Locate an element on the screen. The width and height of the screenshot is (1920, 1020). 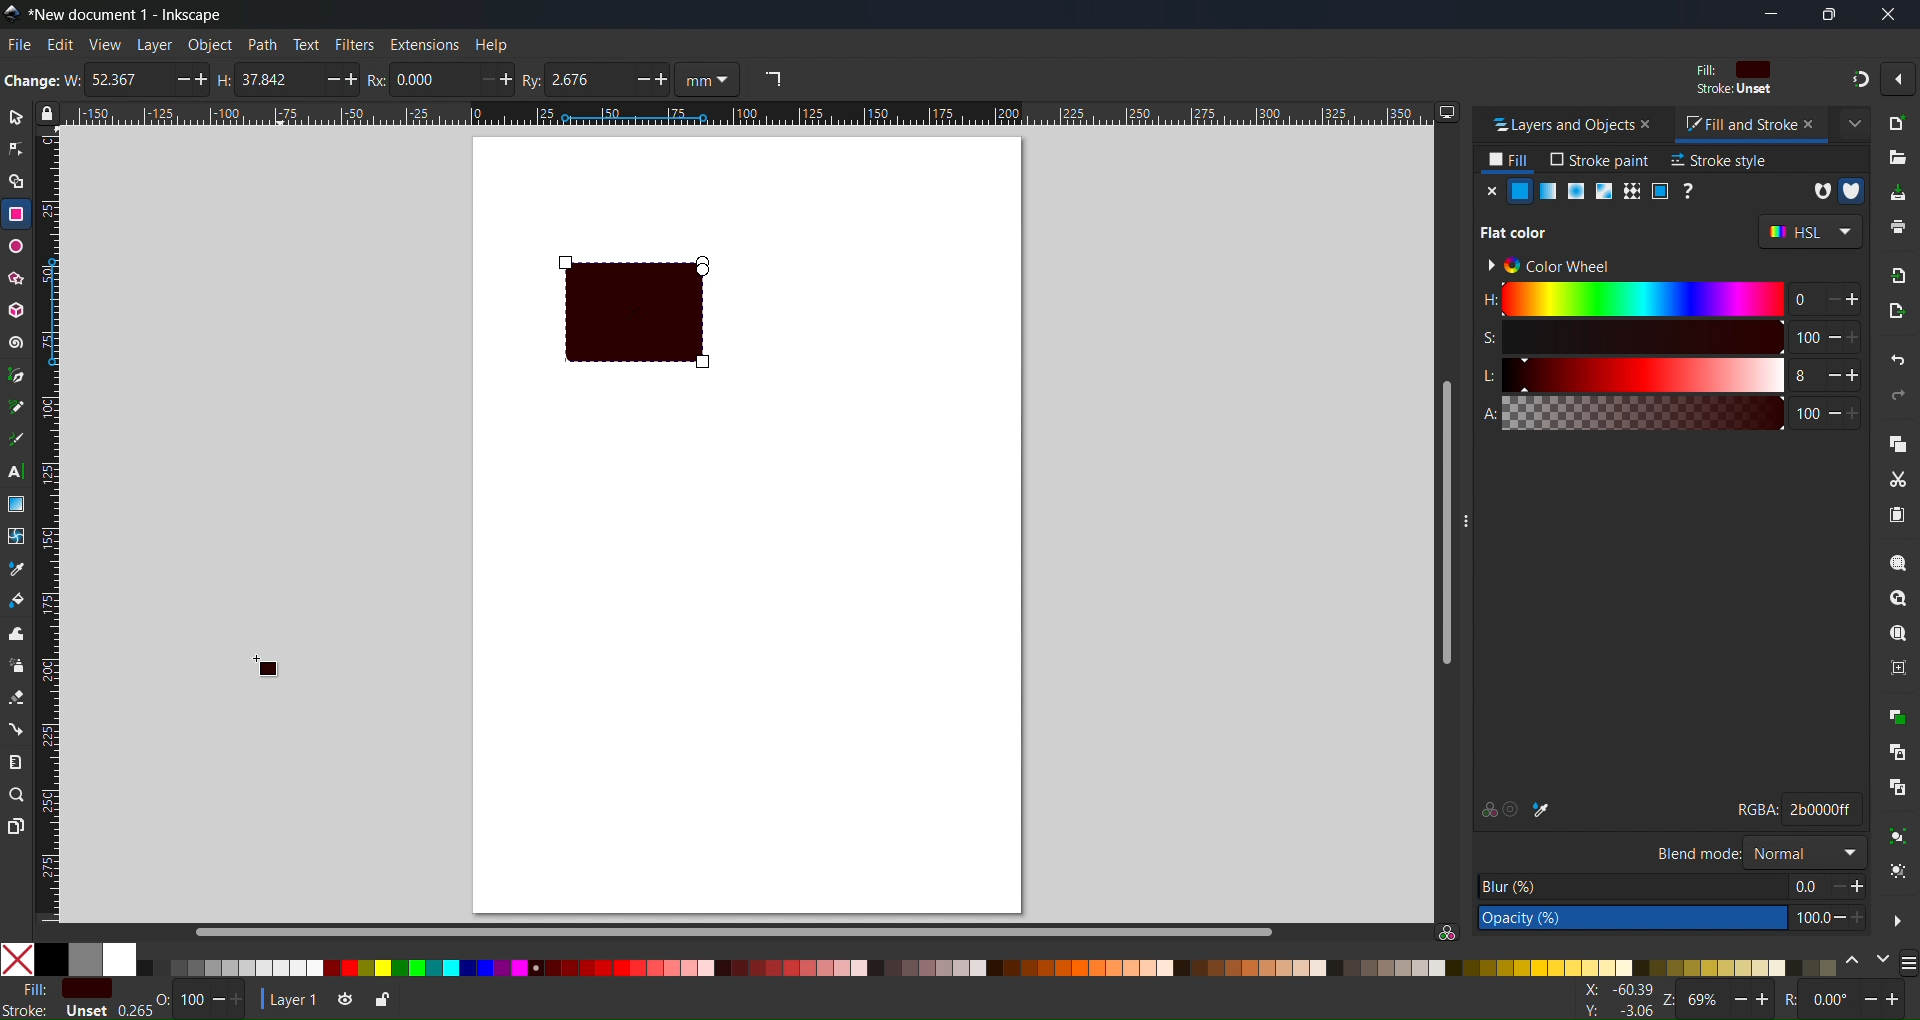
stroke is located at coordinates (26, 1010).